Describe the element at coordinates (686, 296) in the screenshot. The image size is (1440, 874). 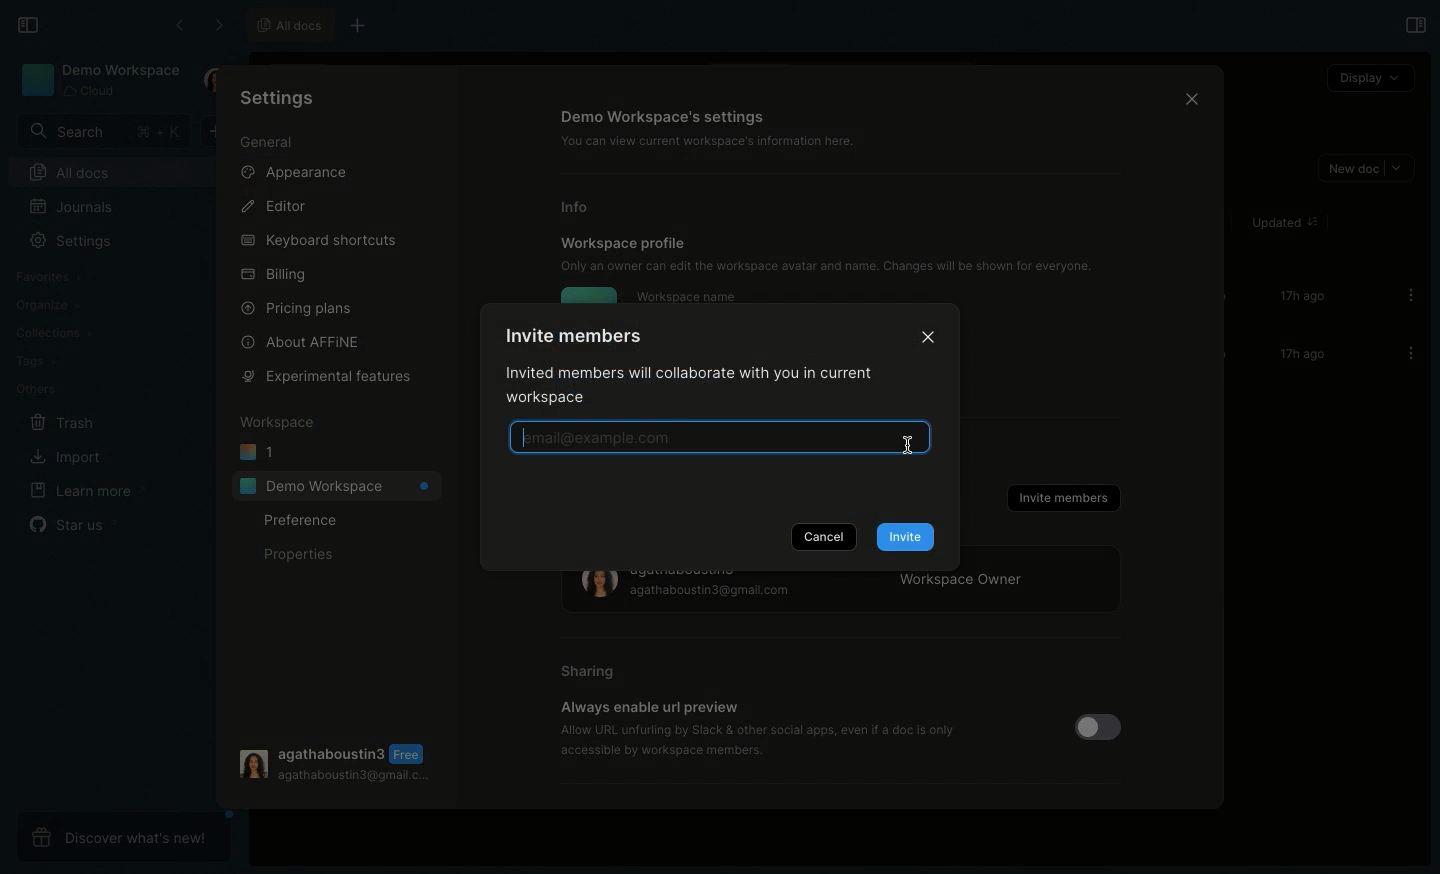
I see `Workspace name` at that location.